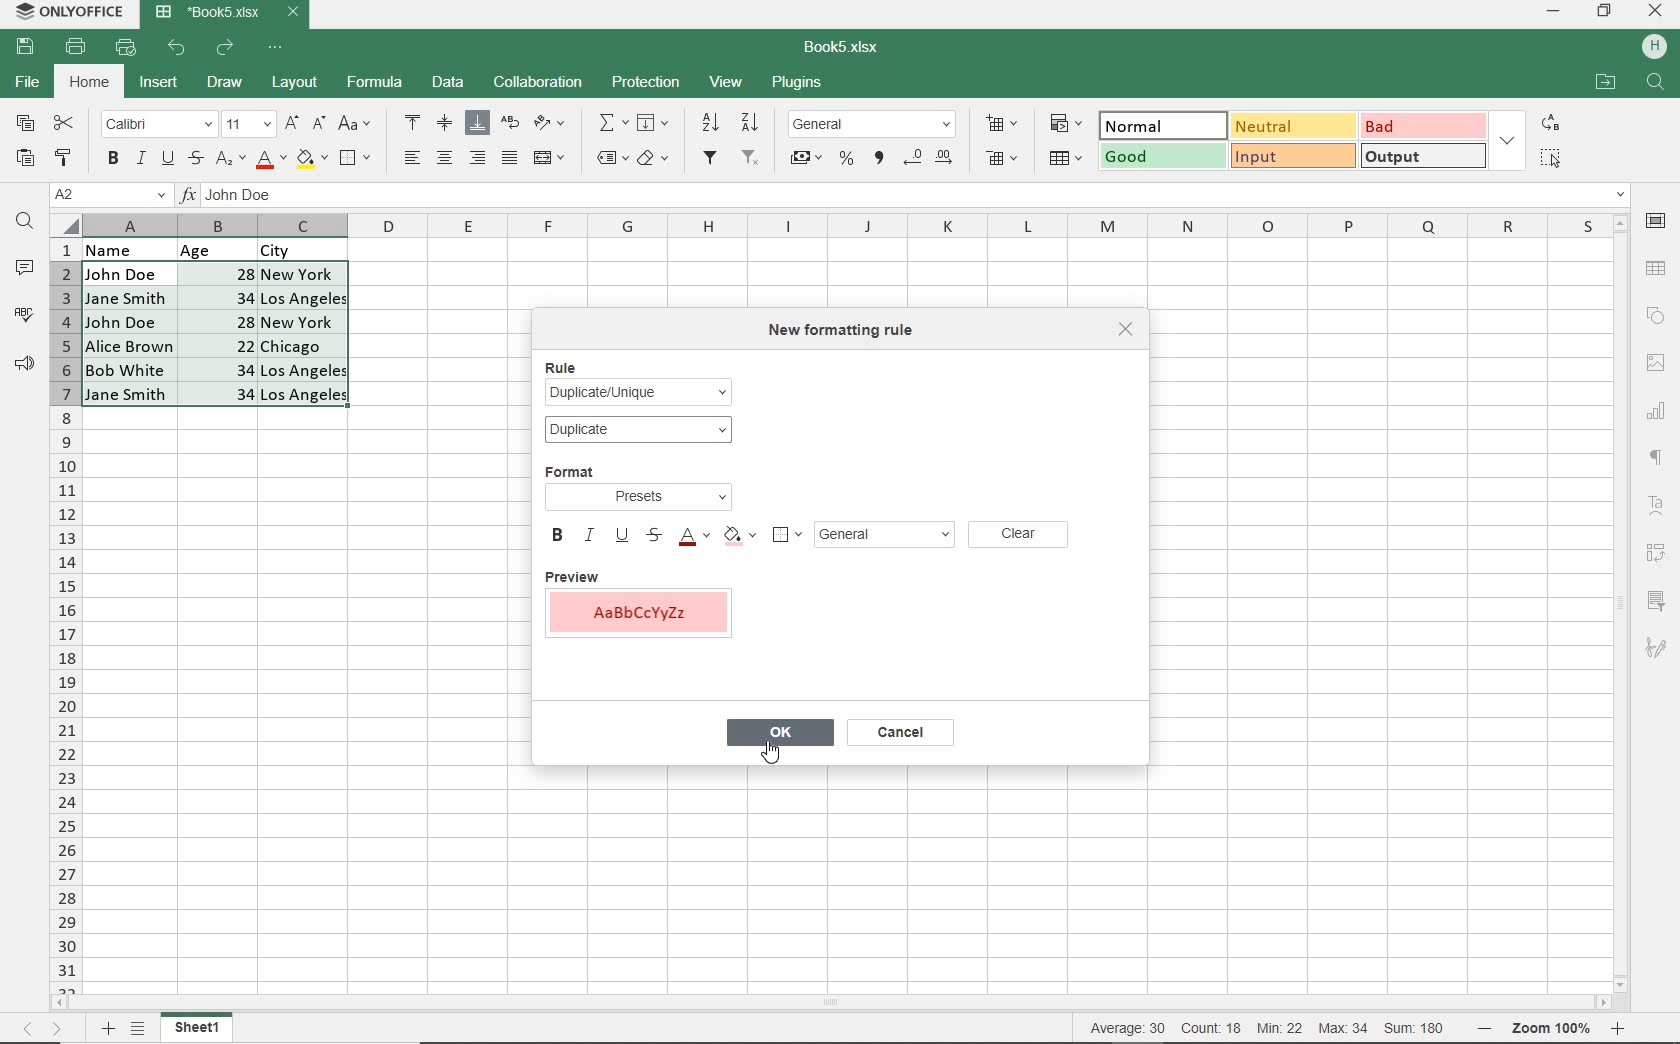 Image resolution: width=1680 pixels, height=1044 pixels. I want to click on UNDERLINE, so click(166, 159).